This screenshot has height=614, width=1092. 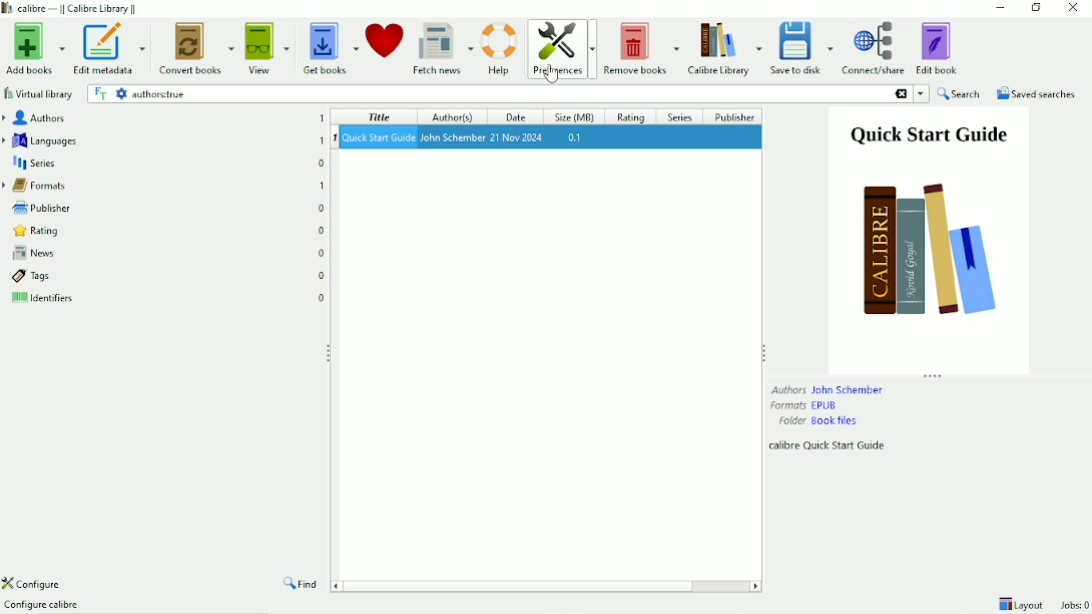 What do you see at coordinates (165, 253) in the screenshot?
I see `News` at bounding box center [165, 253].